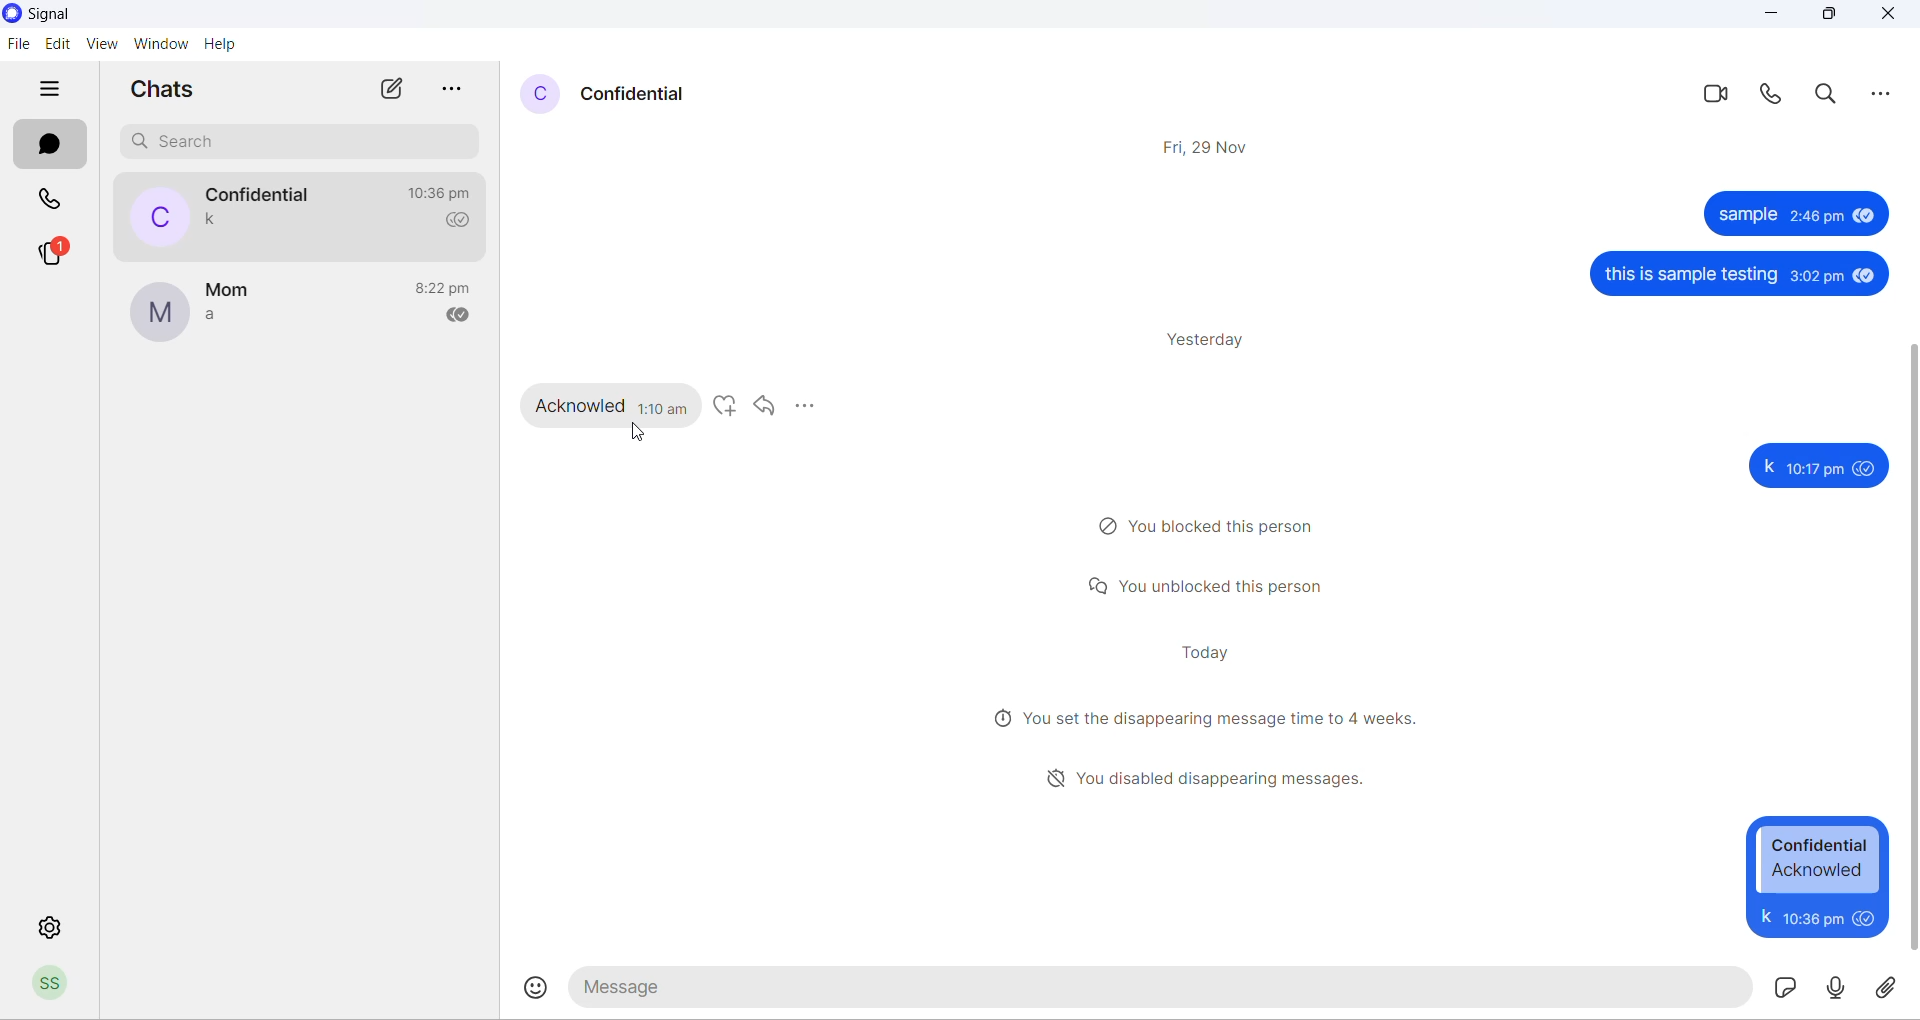 Image resolution: width=1920 pixels, height=1020 pixels. I want to click on share attachments, so click(1892, 984).